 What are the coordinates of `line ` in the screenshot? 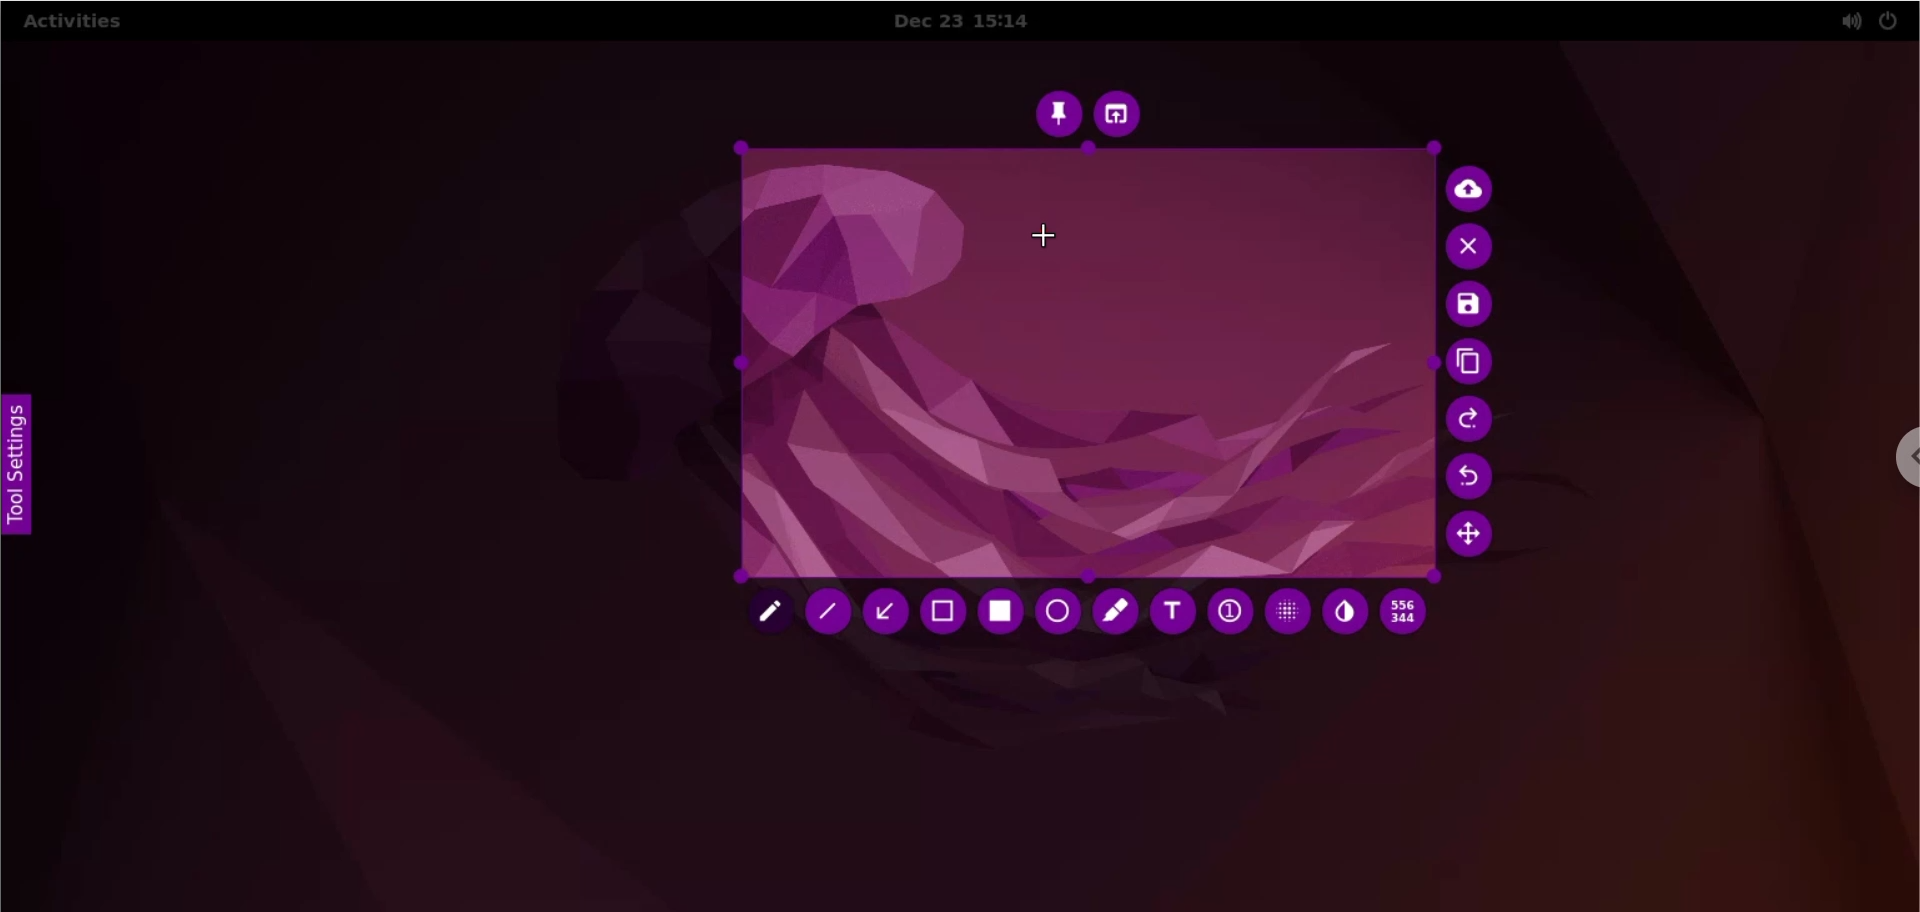 It's located at (826, 612).